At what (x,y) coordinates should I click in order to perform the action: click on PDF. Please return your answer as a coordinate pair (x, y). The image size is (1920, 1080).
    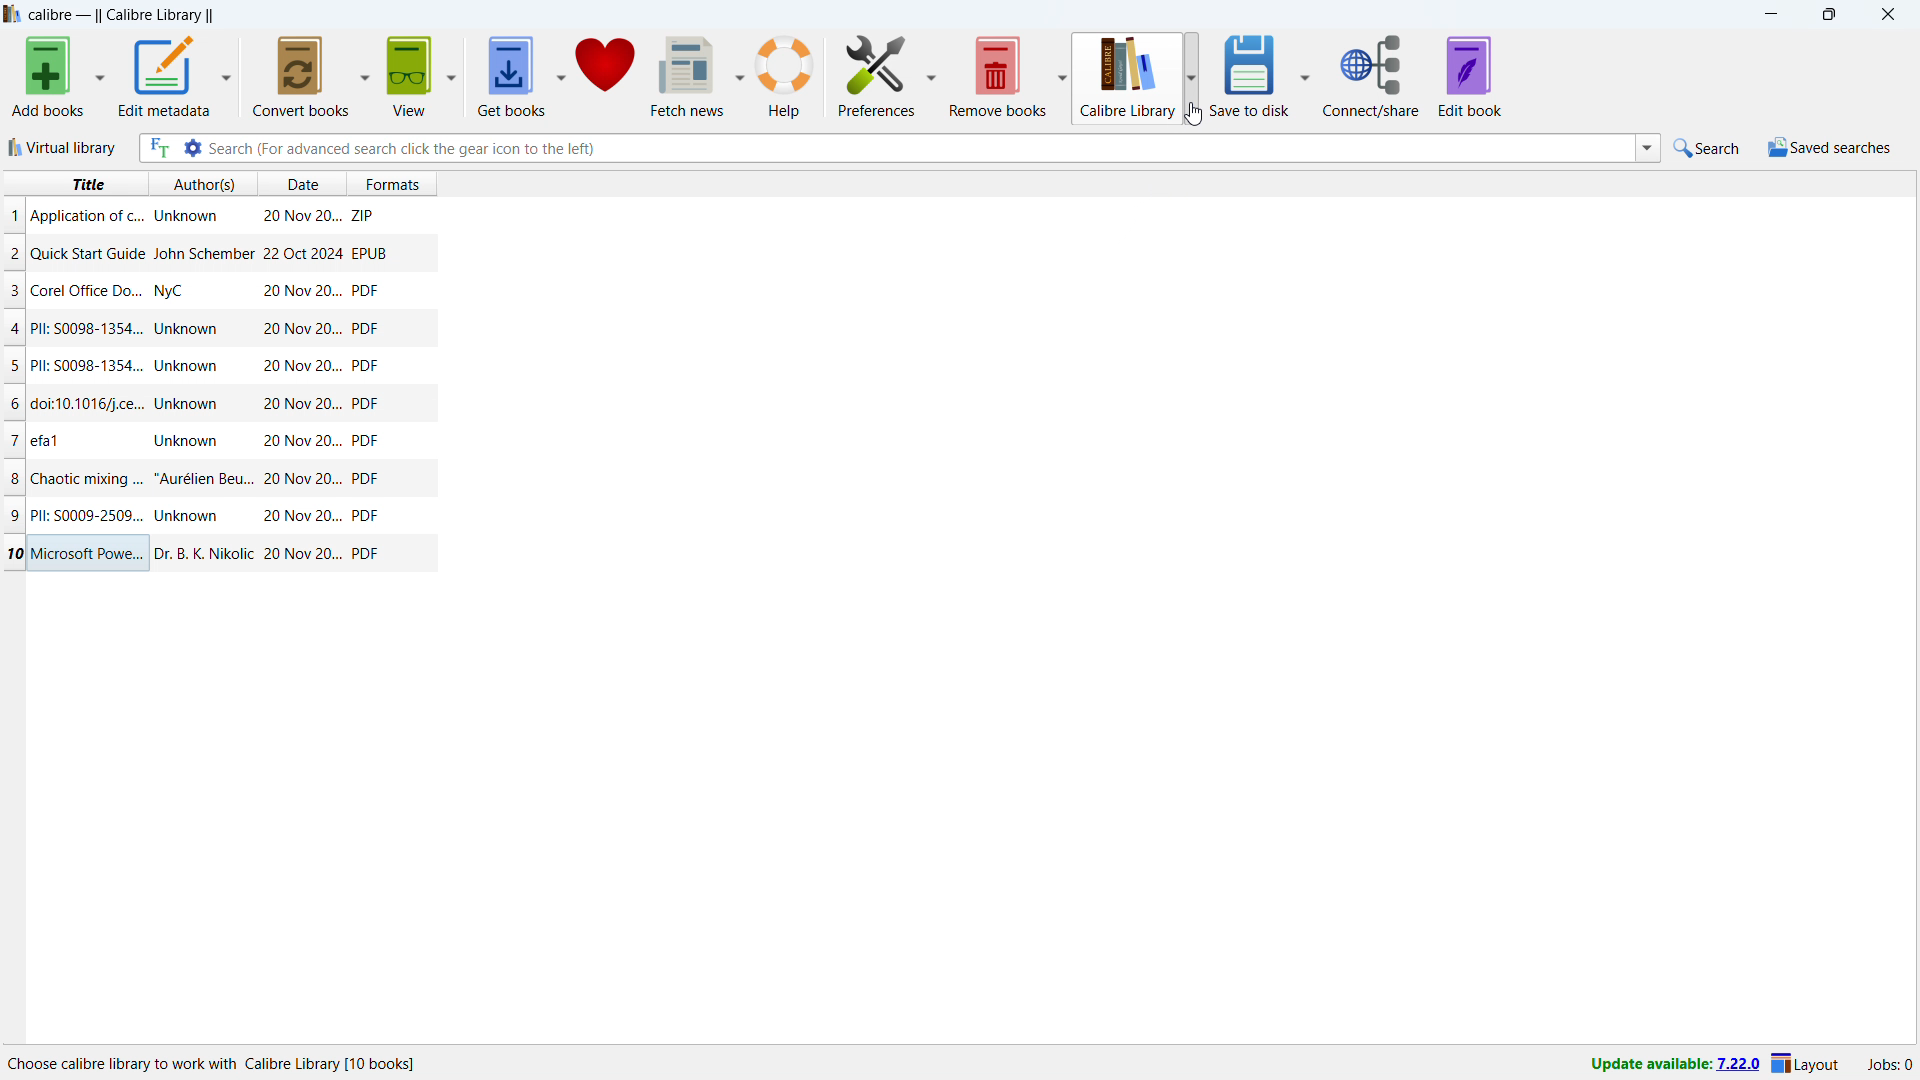
    Looking at the image, I should click on (366, 553).